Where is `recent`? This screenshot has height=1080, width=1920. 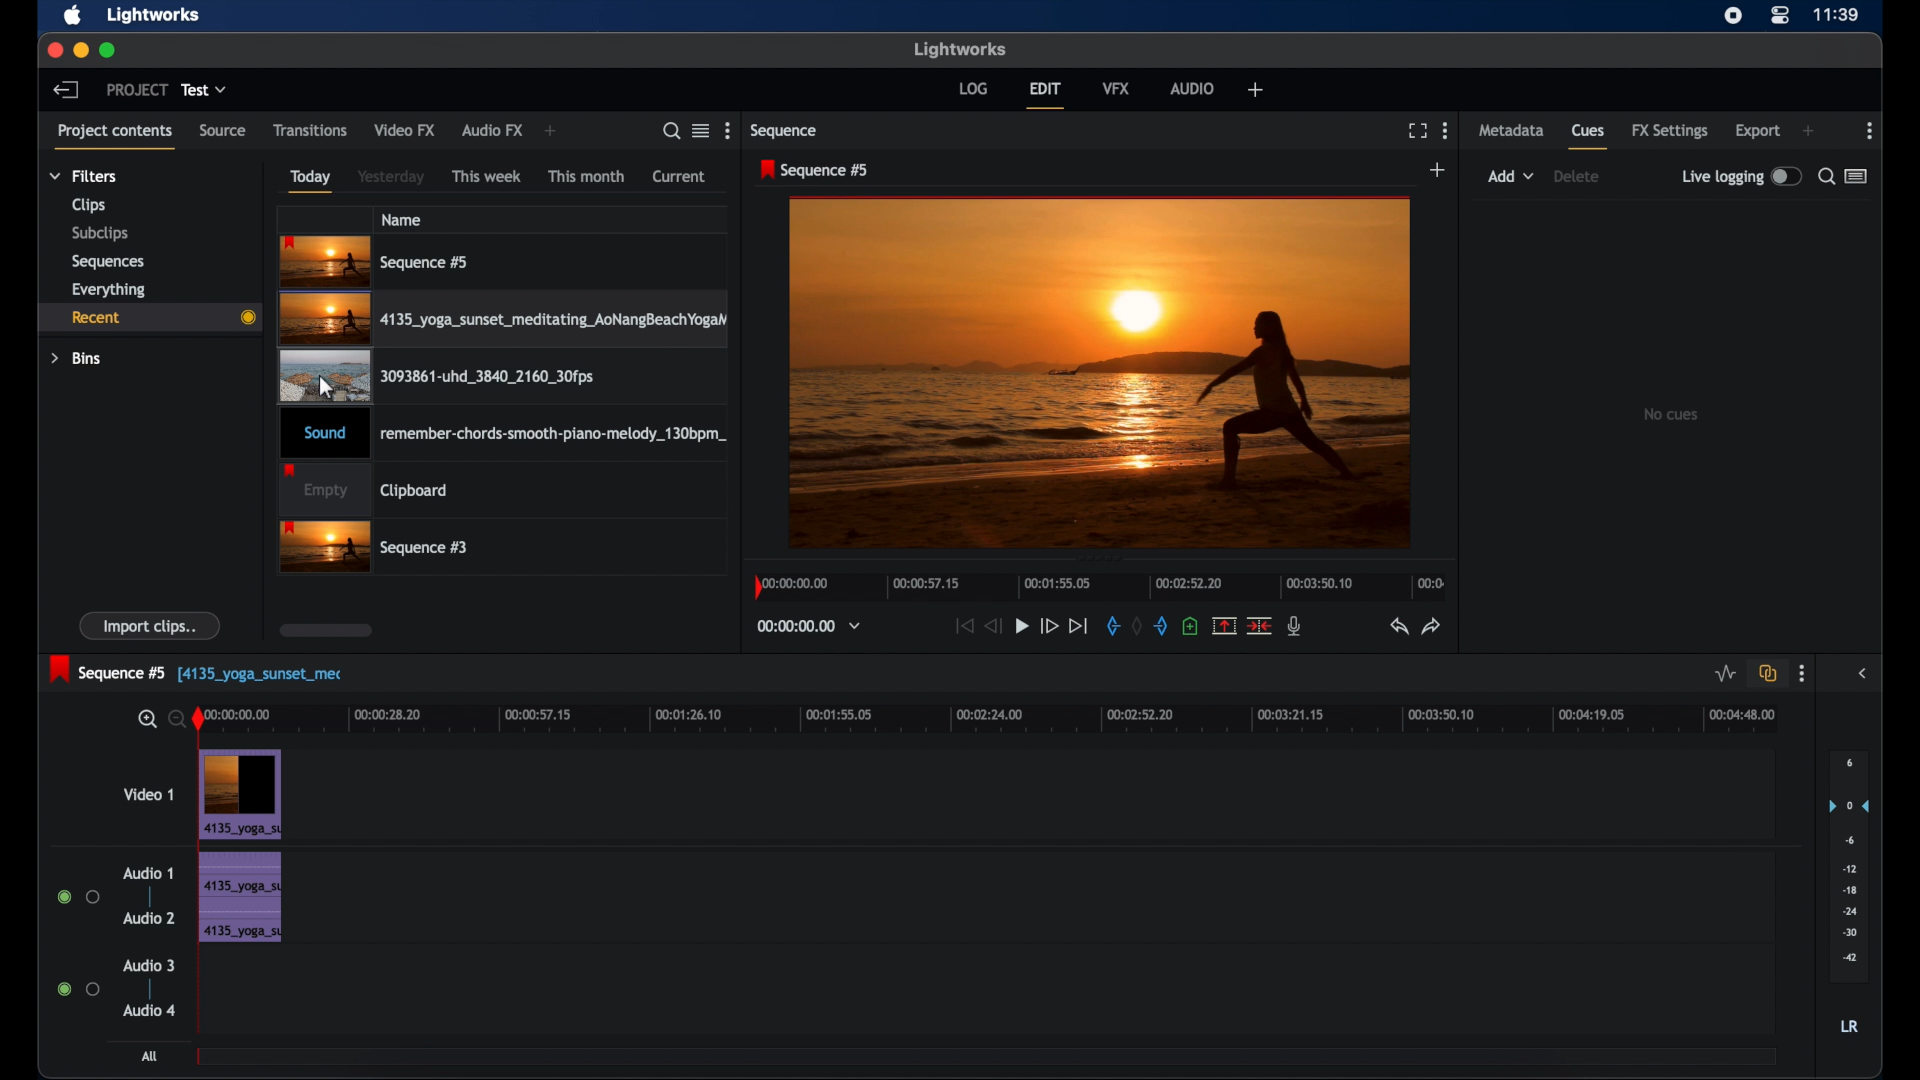
recent is located at coordinates (149, 318).